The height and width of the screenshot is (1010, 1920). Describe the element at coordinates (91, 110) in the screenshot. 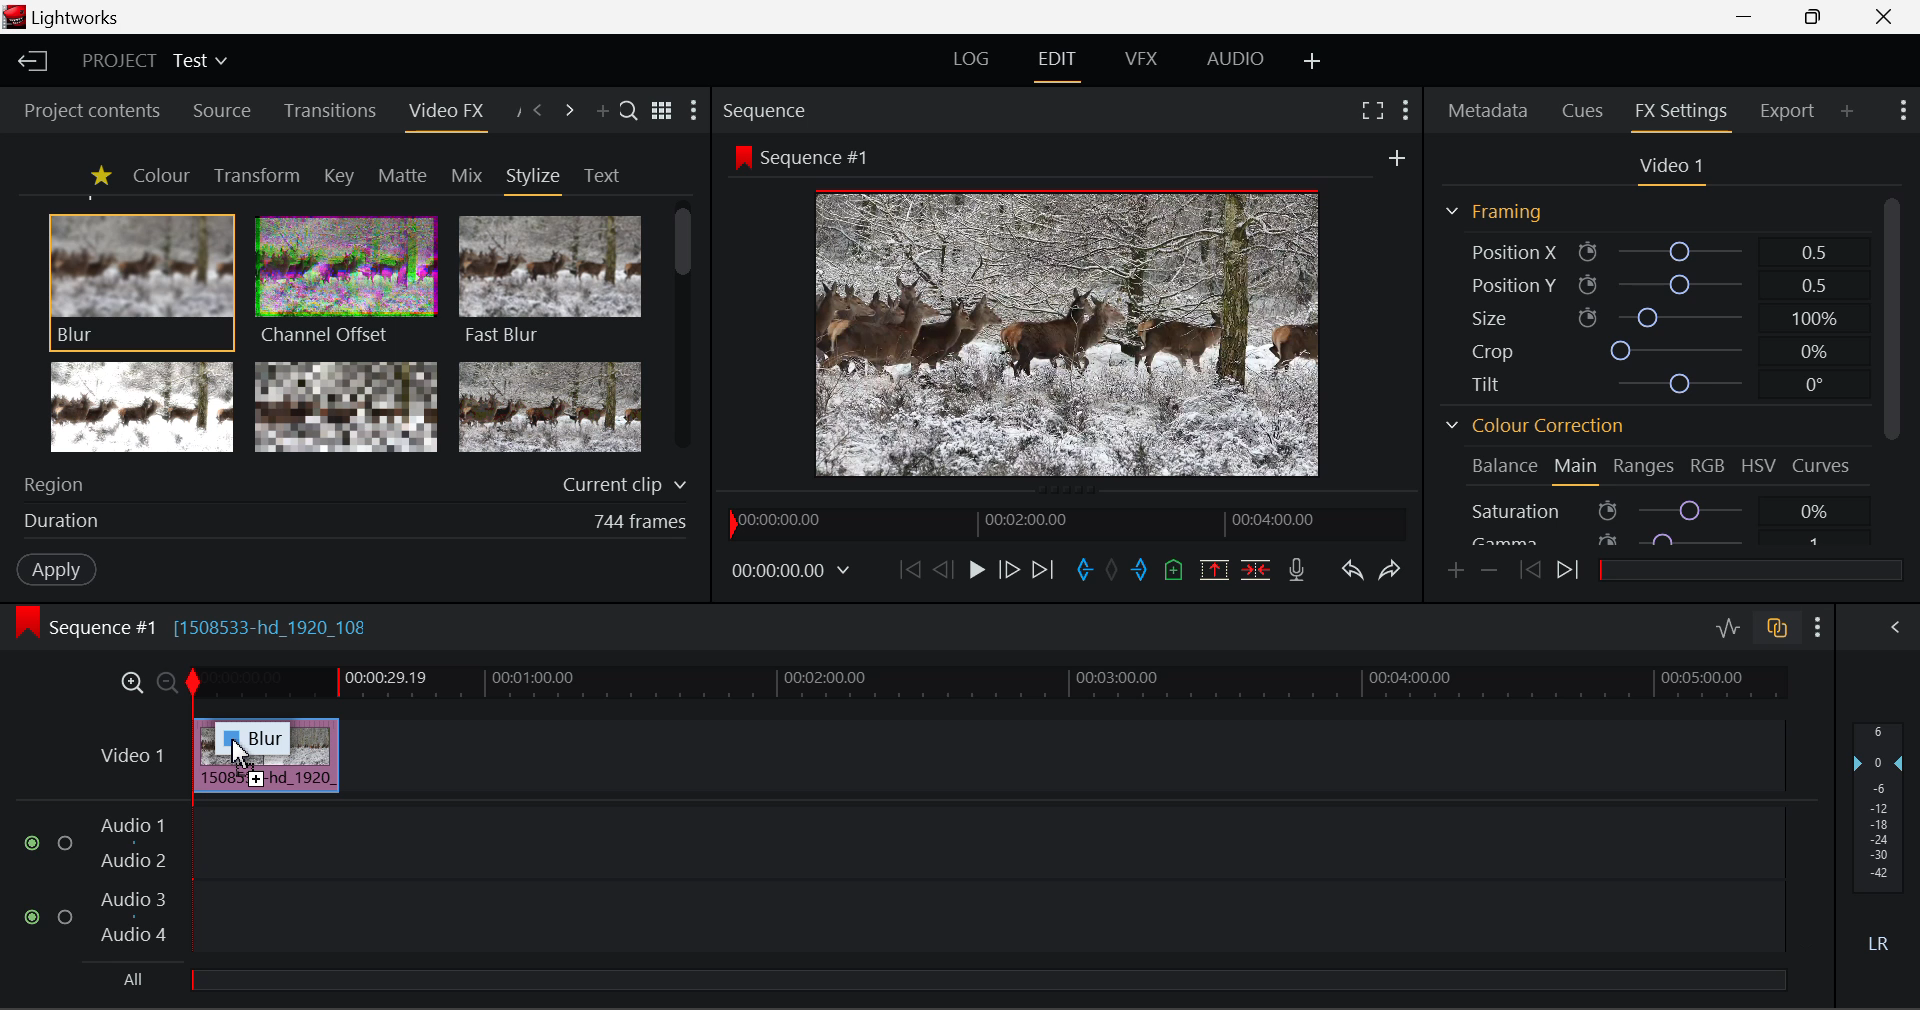

I see `Project contents` at that location.